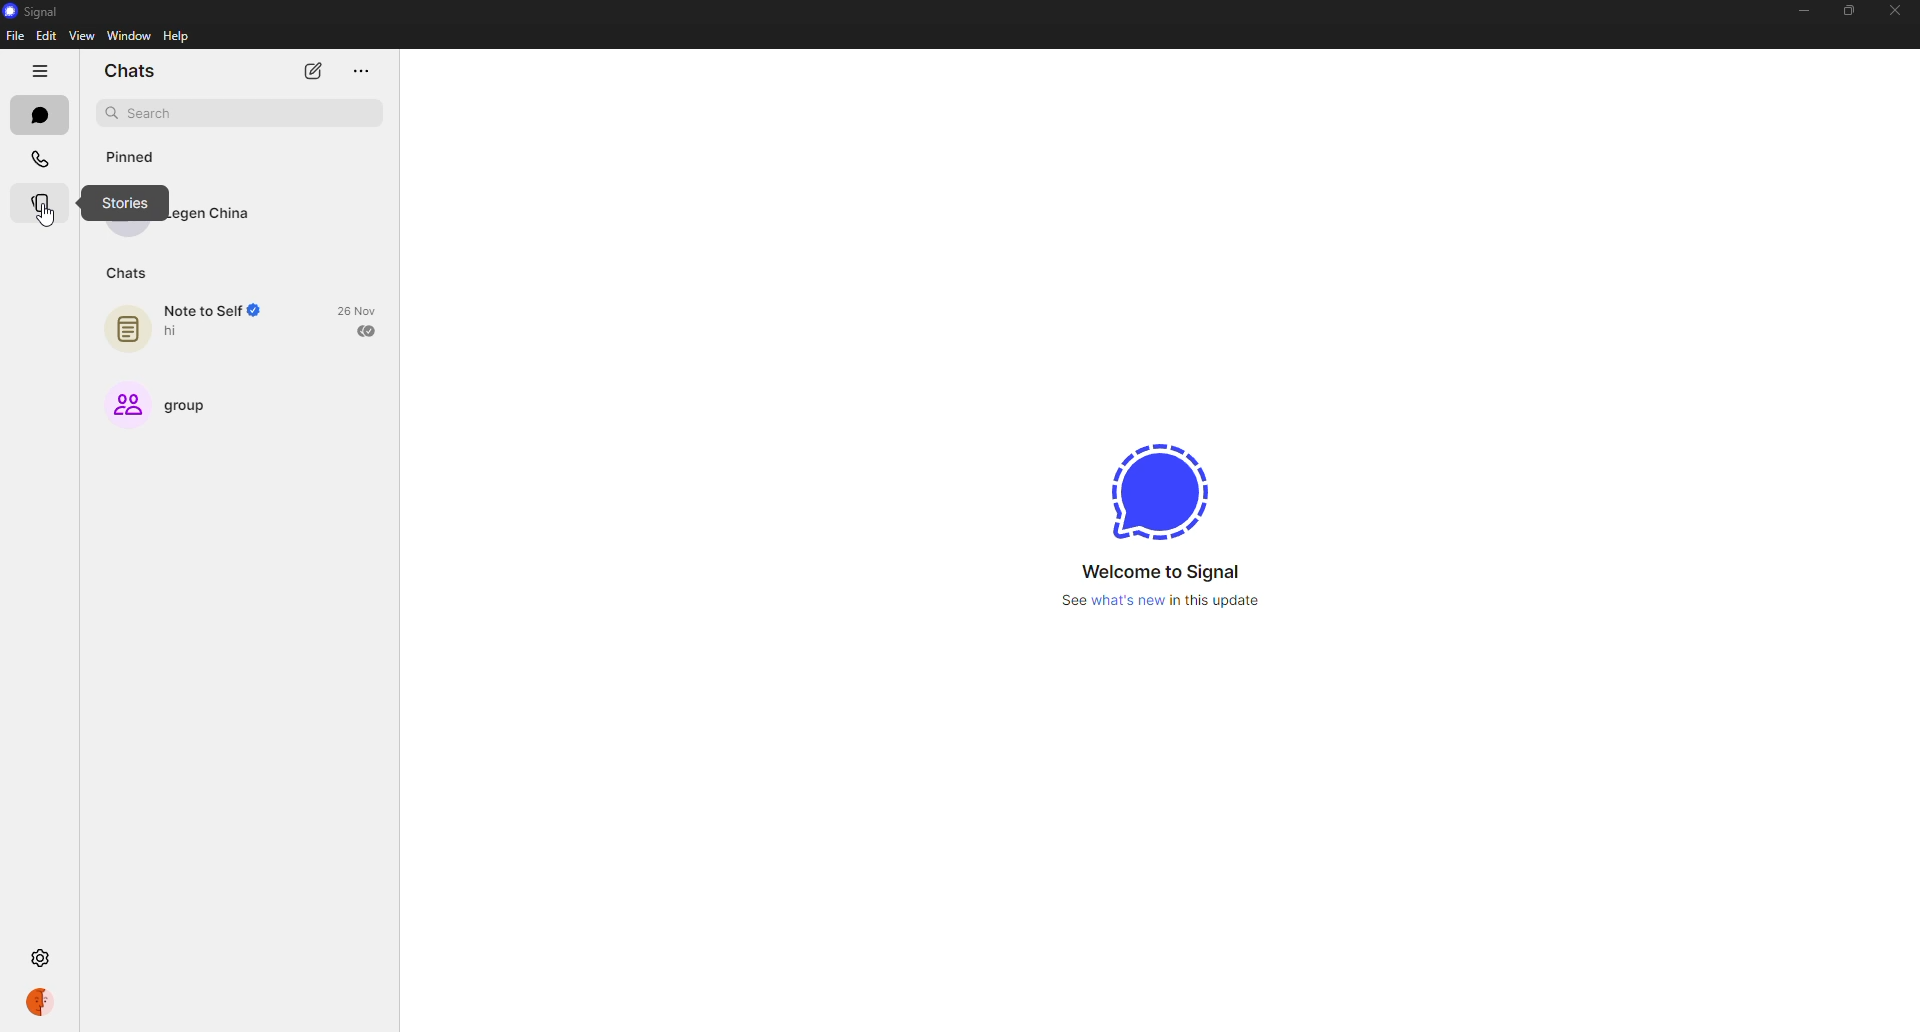 This screenshot has width=1920, height=1032. What do you see at coordinates (214, 218) in the screenshot?
I see `contact` at bounding box center [214, 218].